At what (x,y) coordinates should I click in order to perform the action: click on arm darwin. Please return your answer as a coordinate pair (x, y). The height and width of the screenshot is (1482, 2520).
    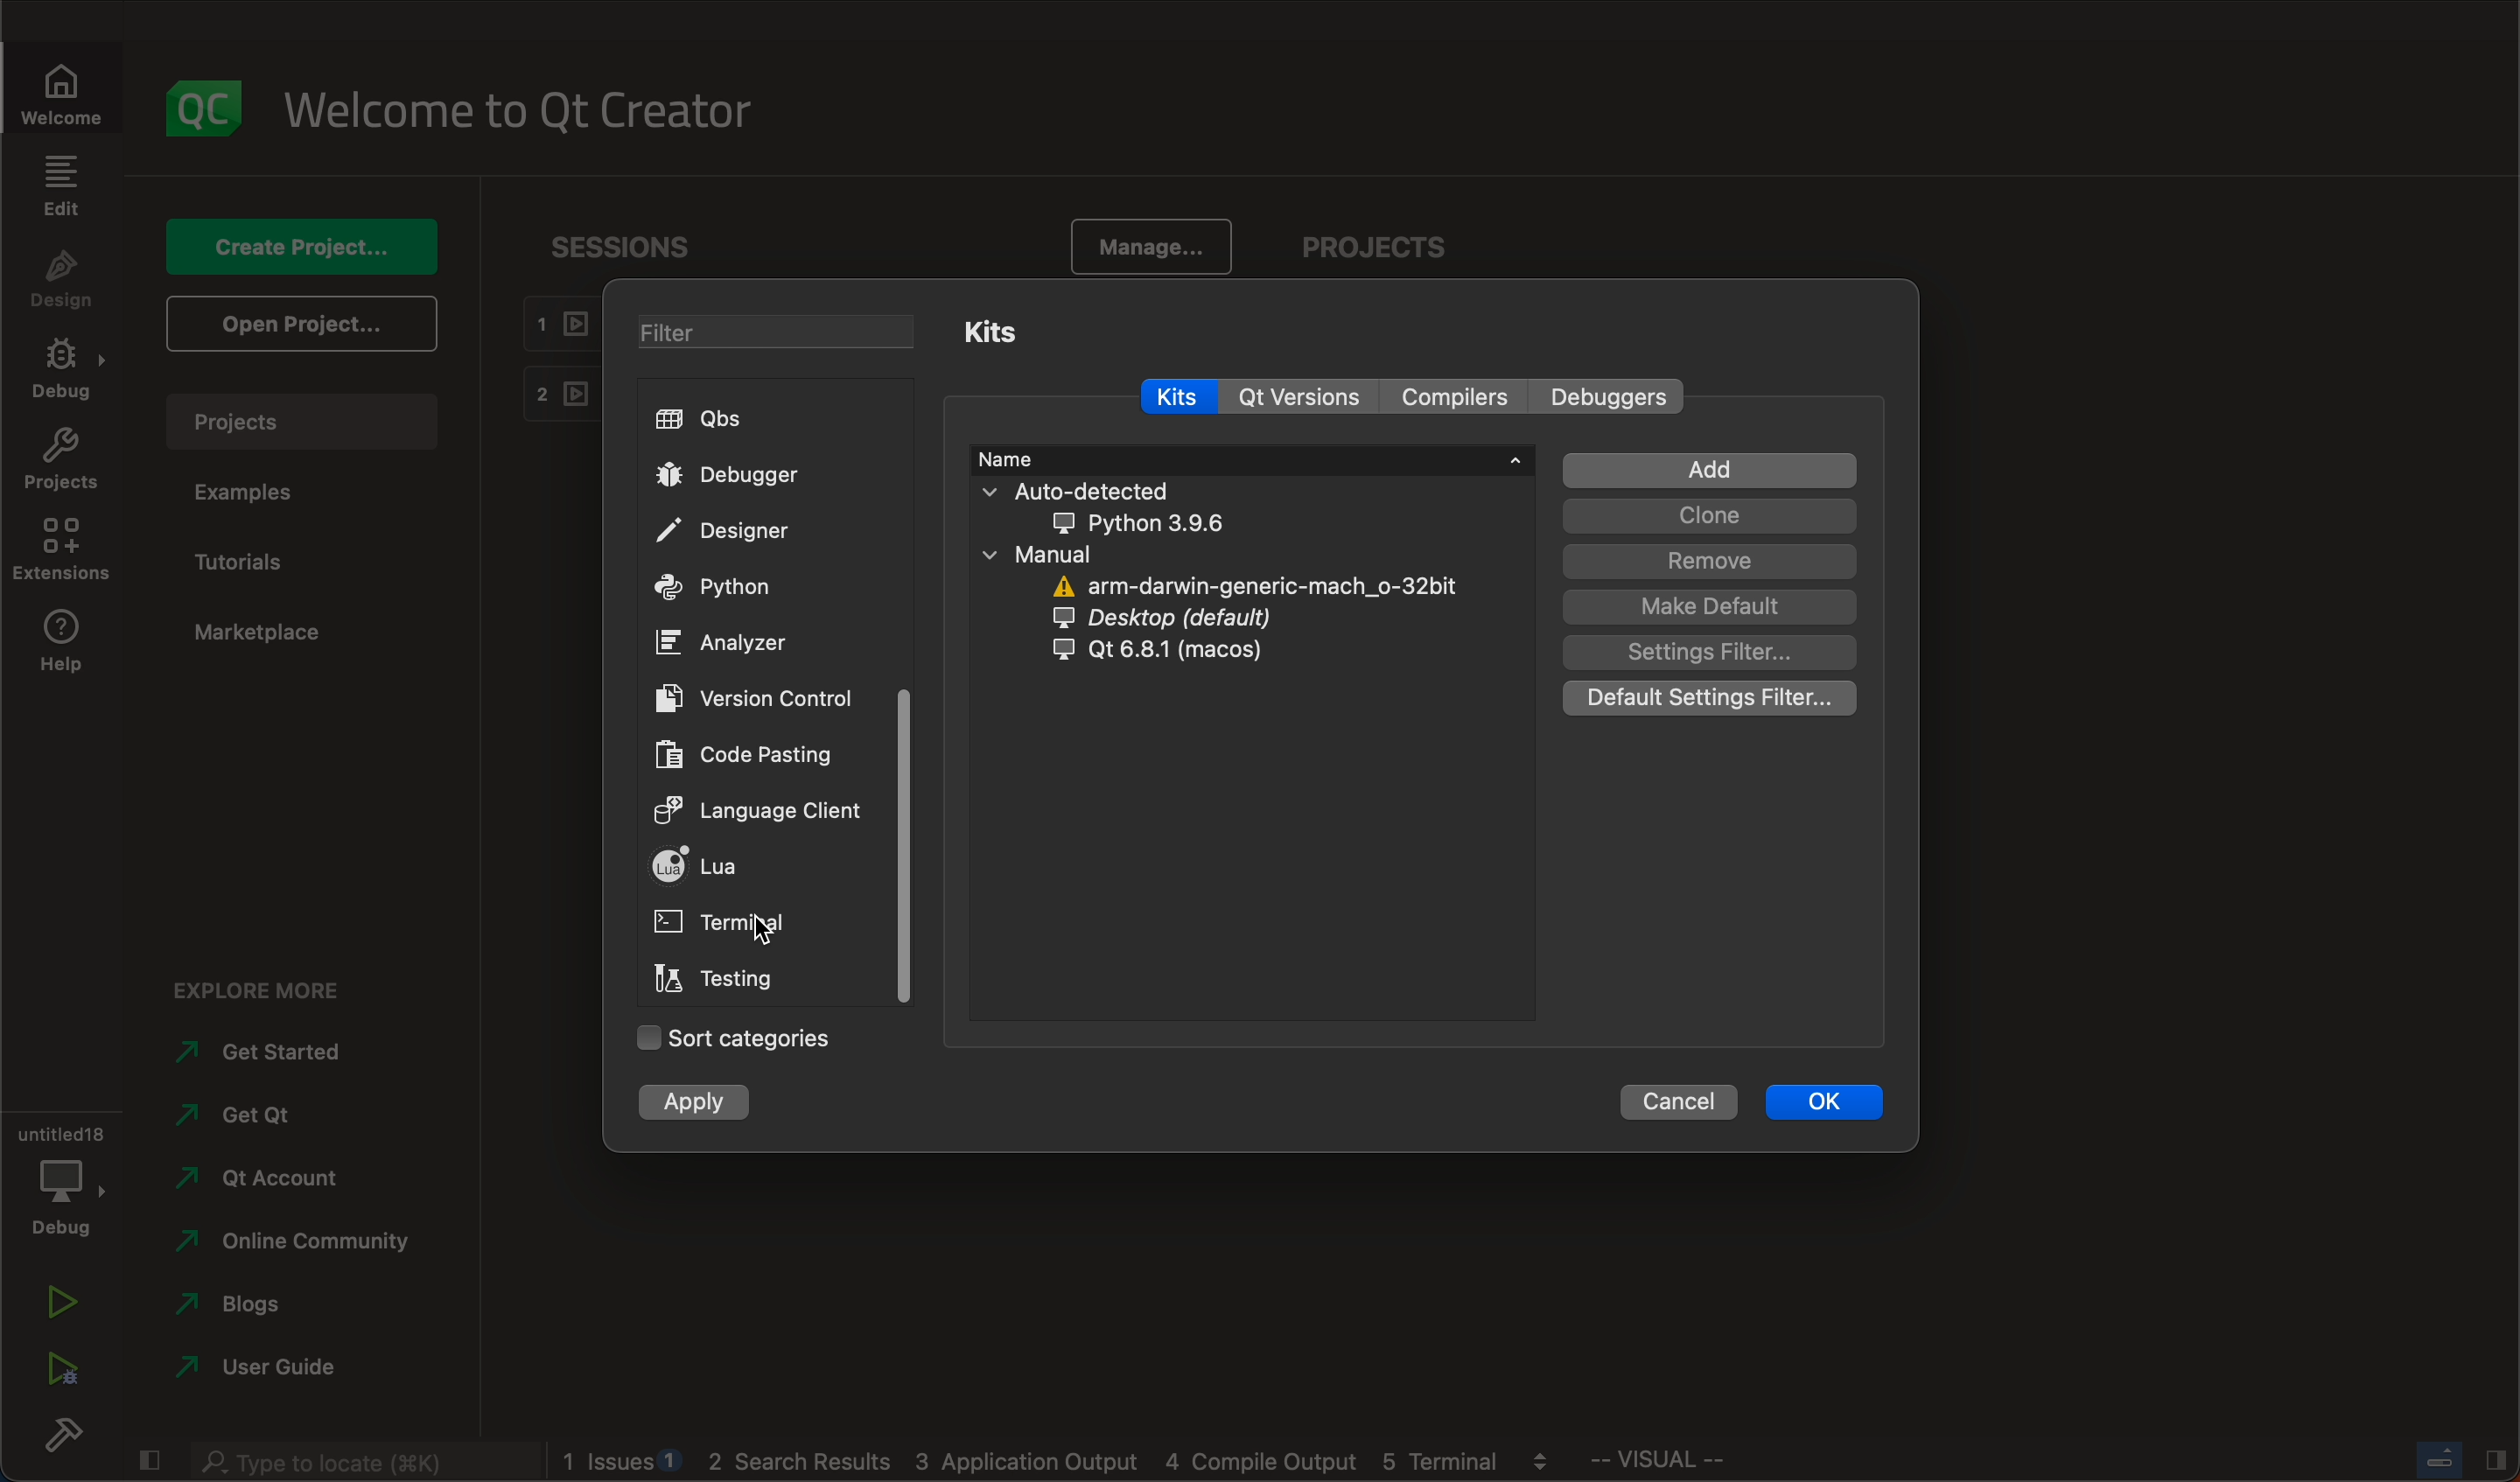
    Looking at the image, I should click on (1248, 588).